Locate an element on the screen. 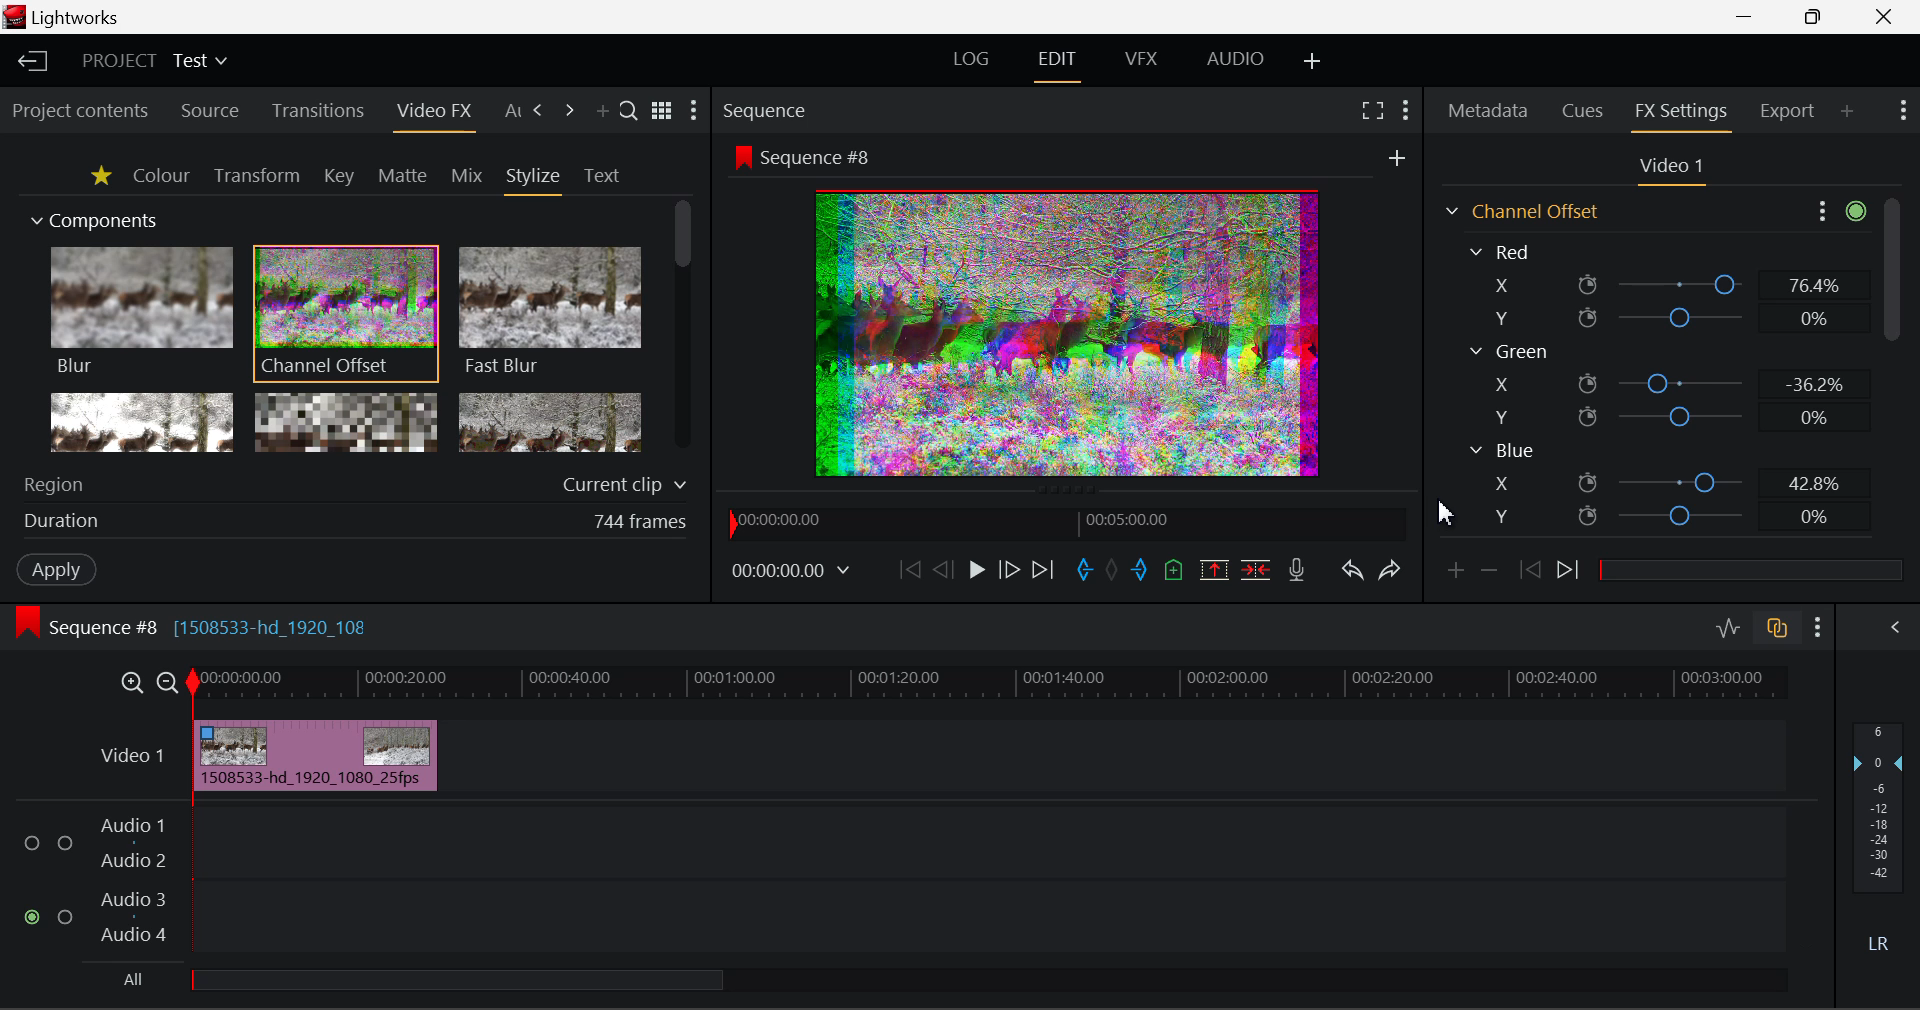 The width and height of the screenshot is (1920, 1010). Matte is located at coordinates (403, 177).